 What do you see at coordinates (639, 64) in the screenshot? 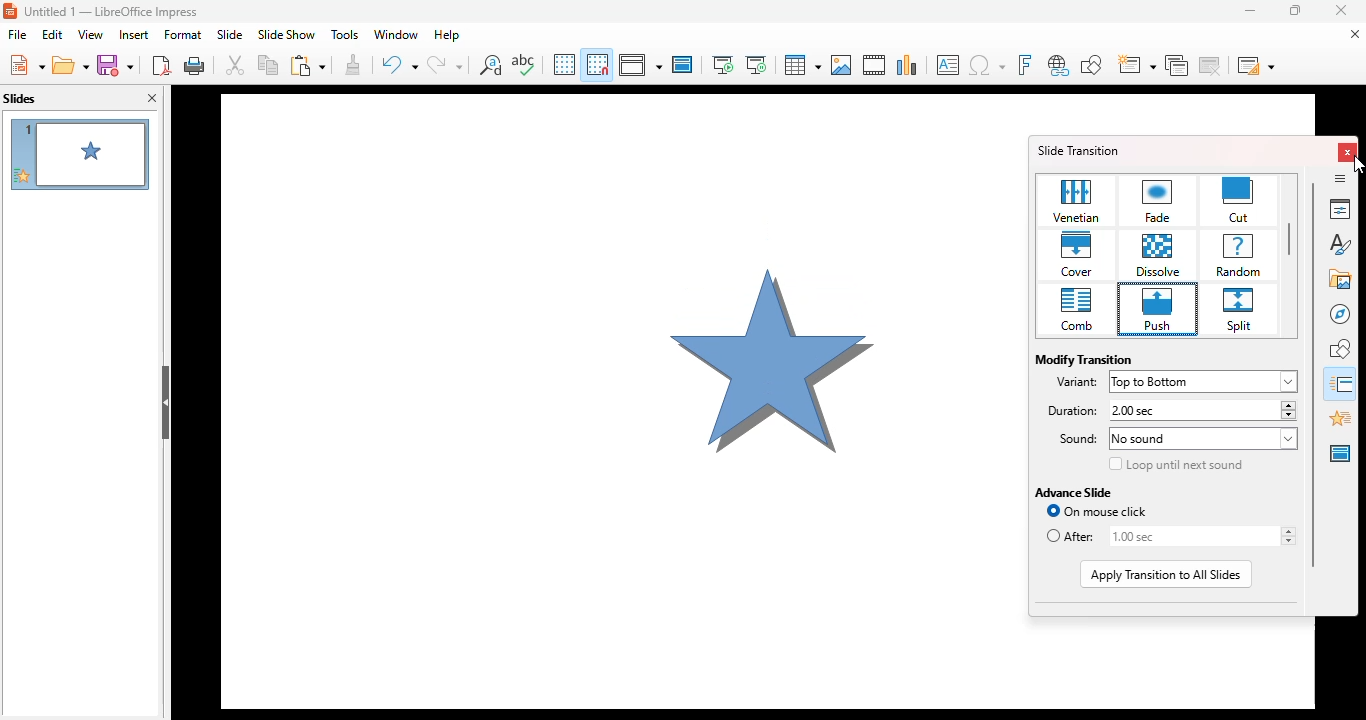
I see `display views` at bounding box center [639, 64].